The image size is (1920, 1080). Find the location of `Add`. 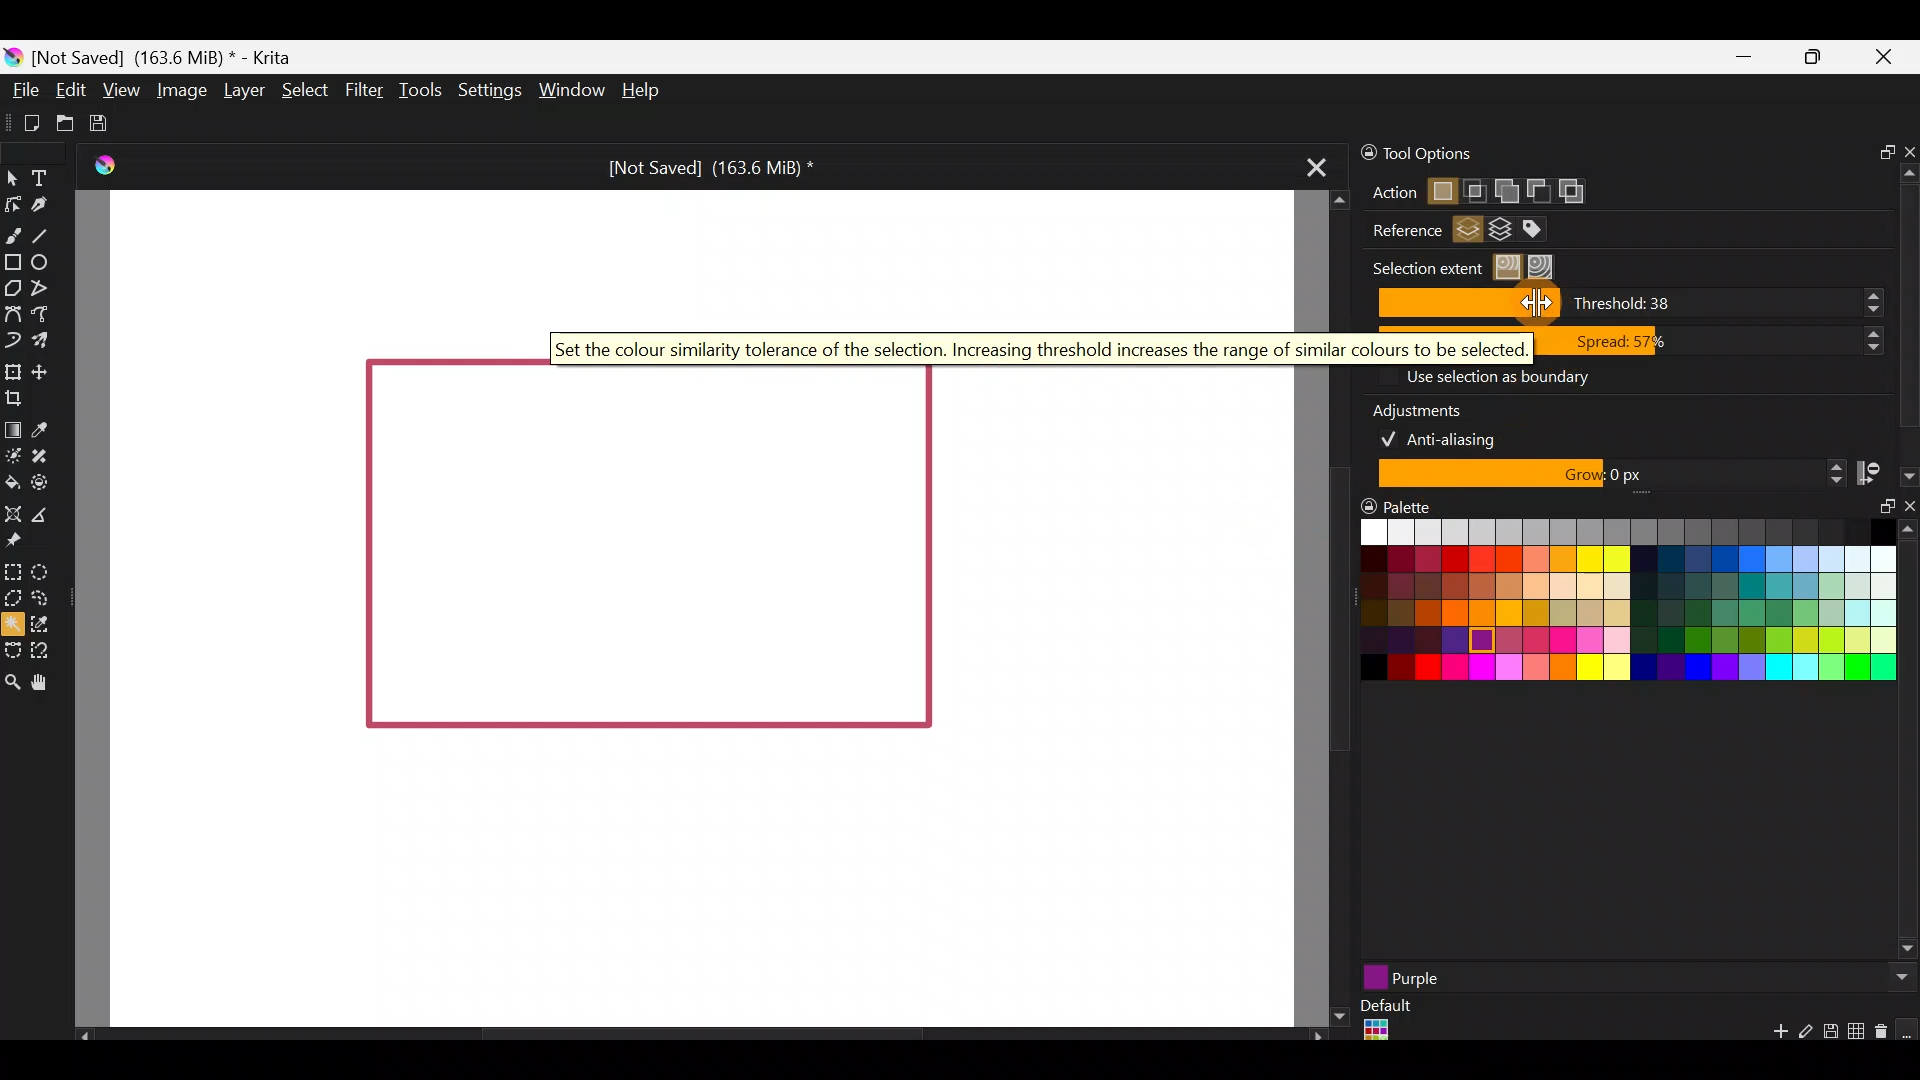

Add is located at coordinates (1505, 187).